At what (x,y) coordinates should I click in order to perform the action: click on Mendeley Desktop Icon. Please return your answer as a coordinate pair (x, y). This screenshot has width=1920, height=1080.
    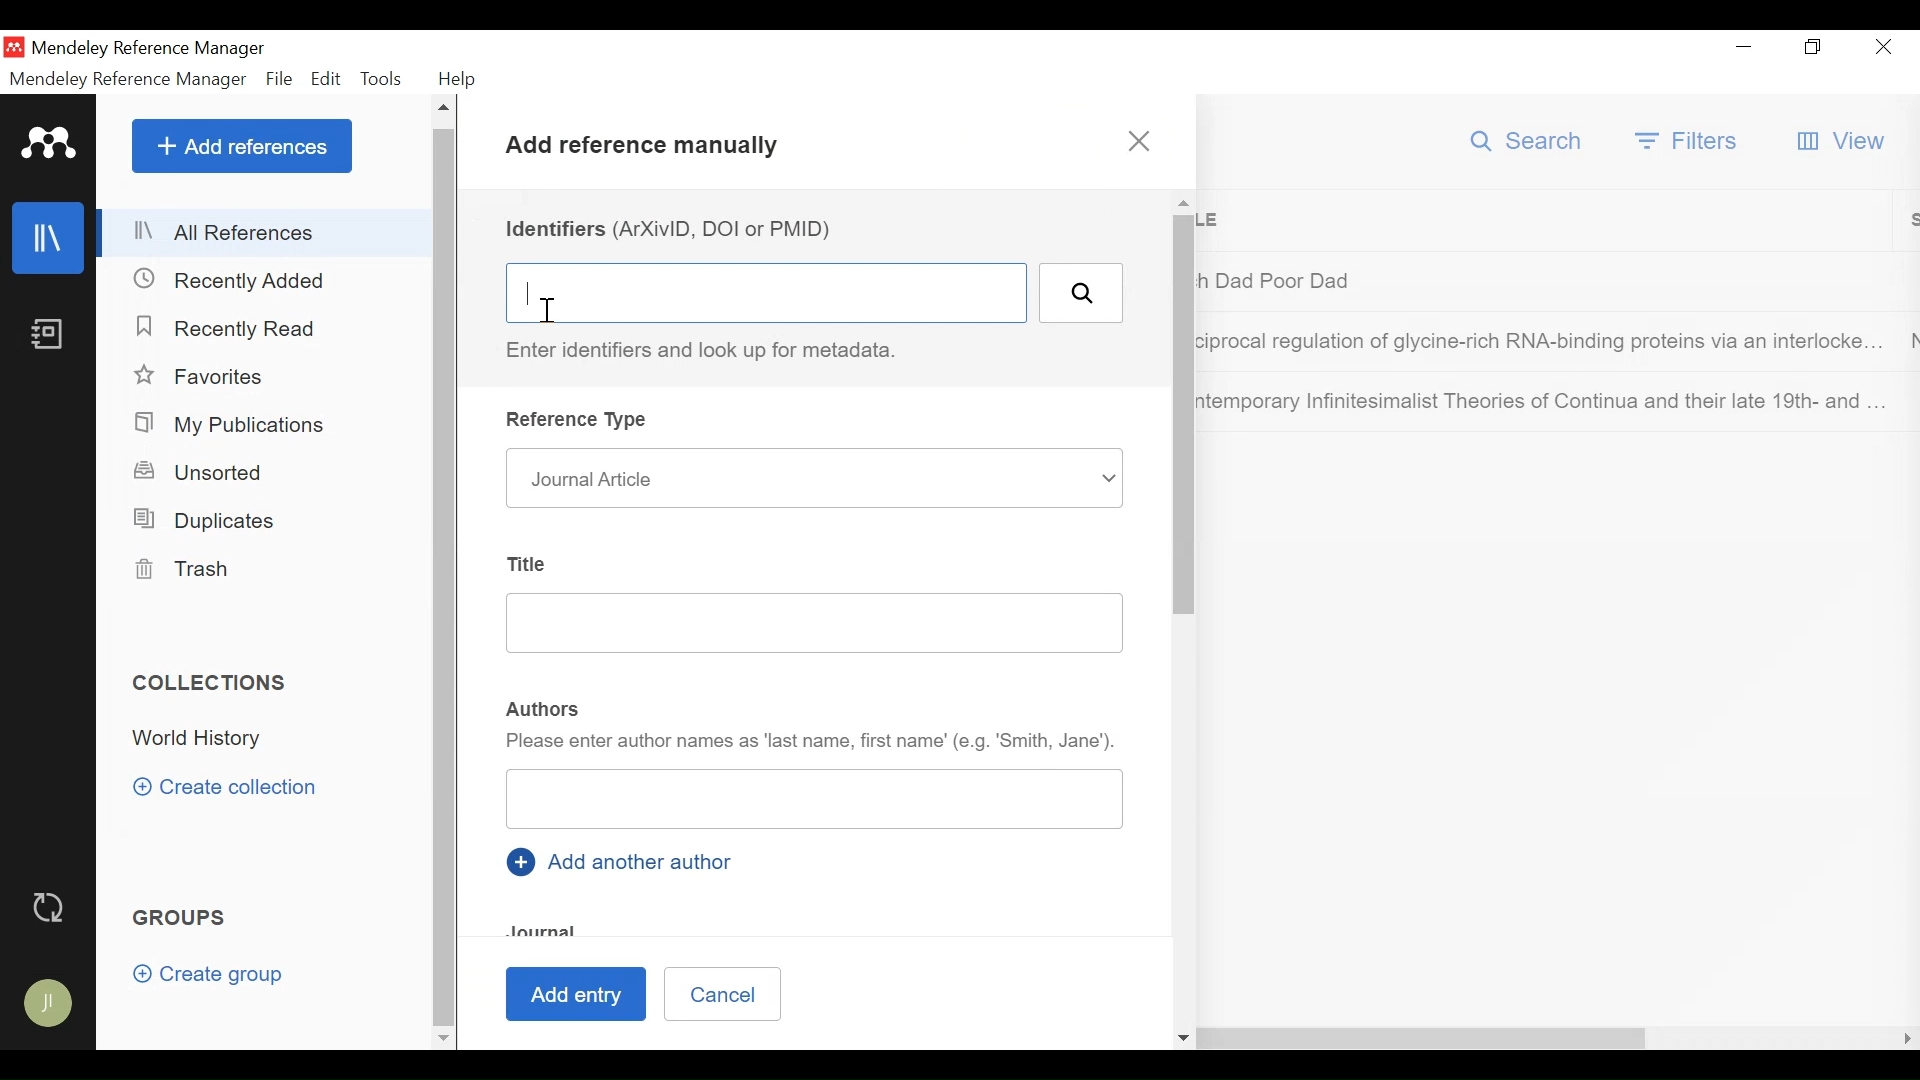
    Looking at the image, I should click on (14, 46).